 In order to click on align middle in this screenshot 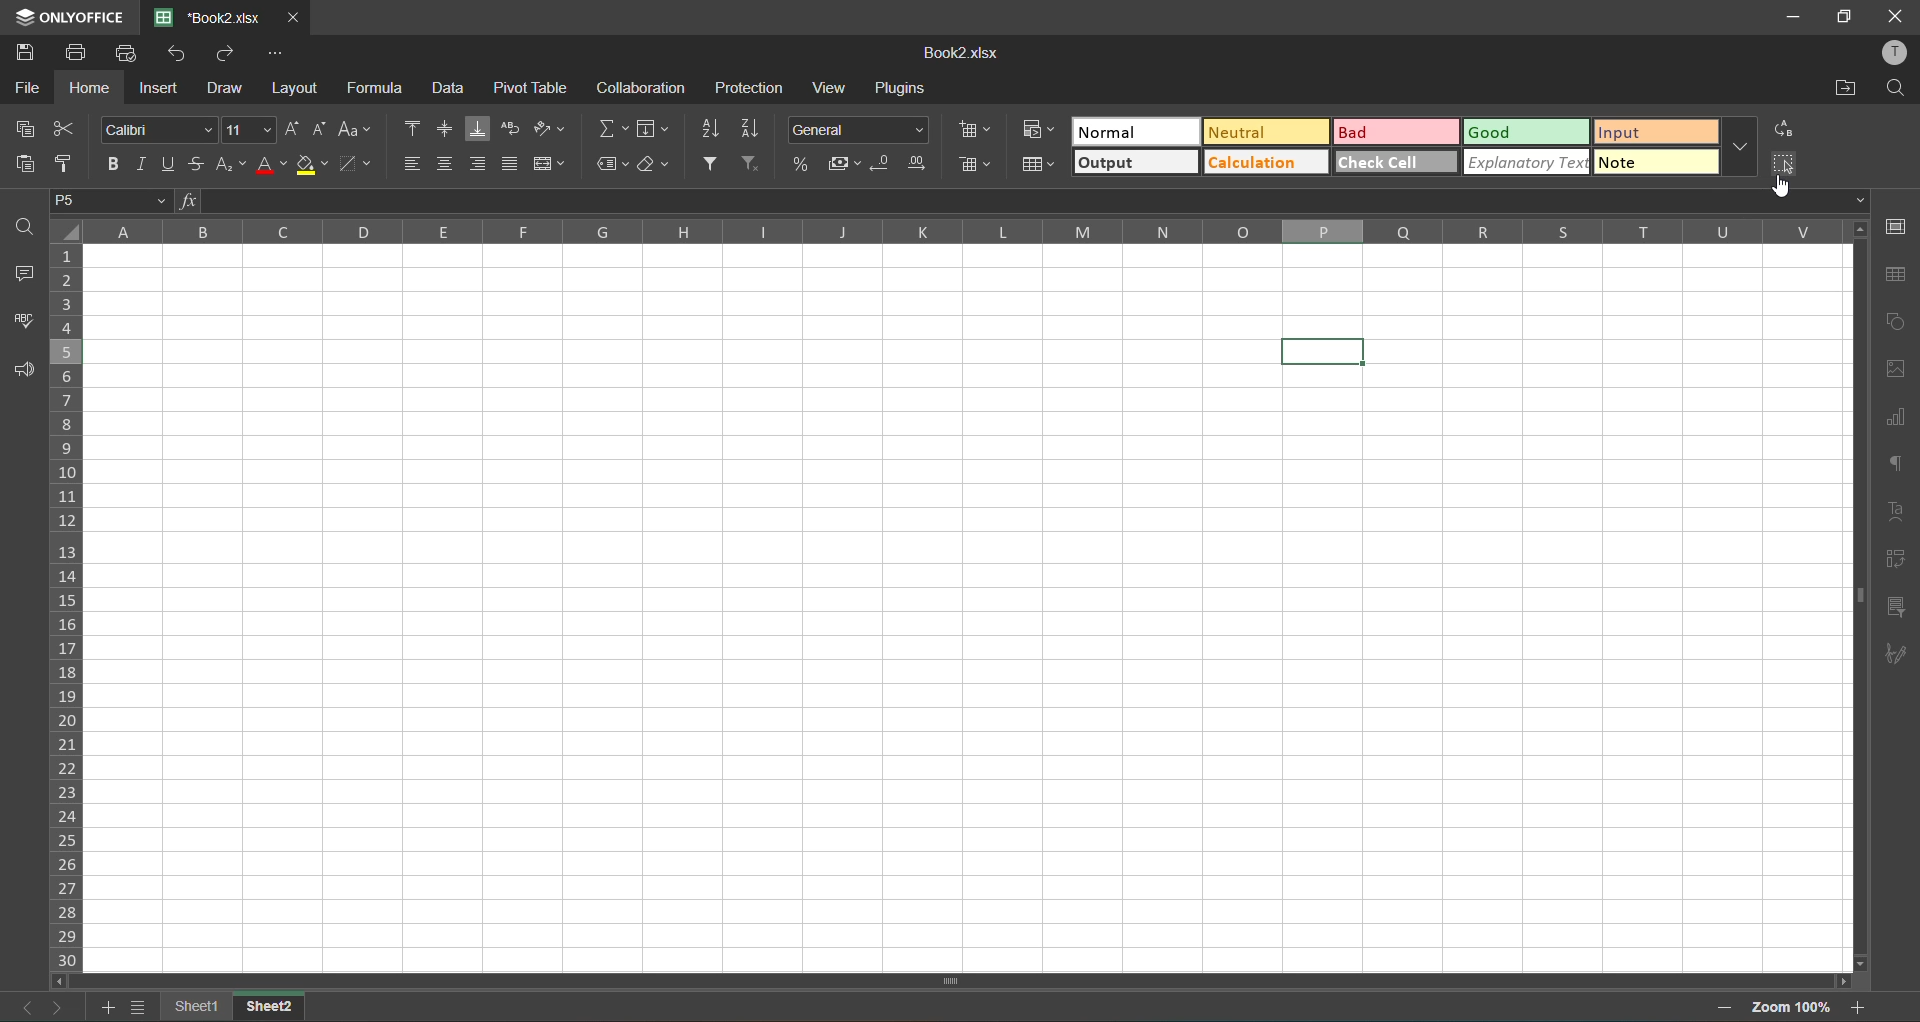, I will do `click(448, 129)`.